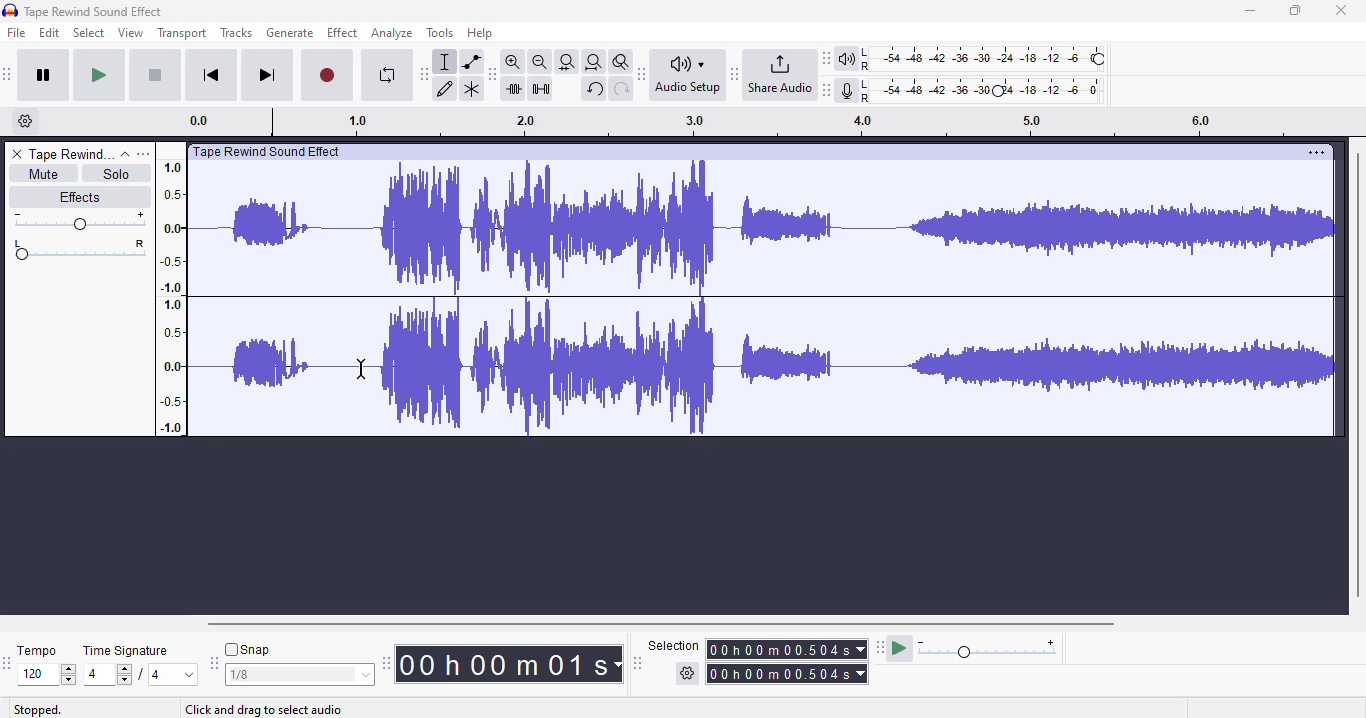 The width and height of the screenshot is (1366, 718). What do you see at coordinates (445, 62) in the screenshot?
I see `selection tool` at bounding box center [445, 62].